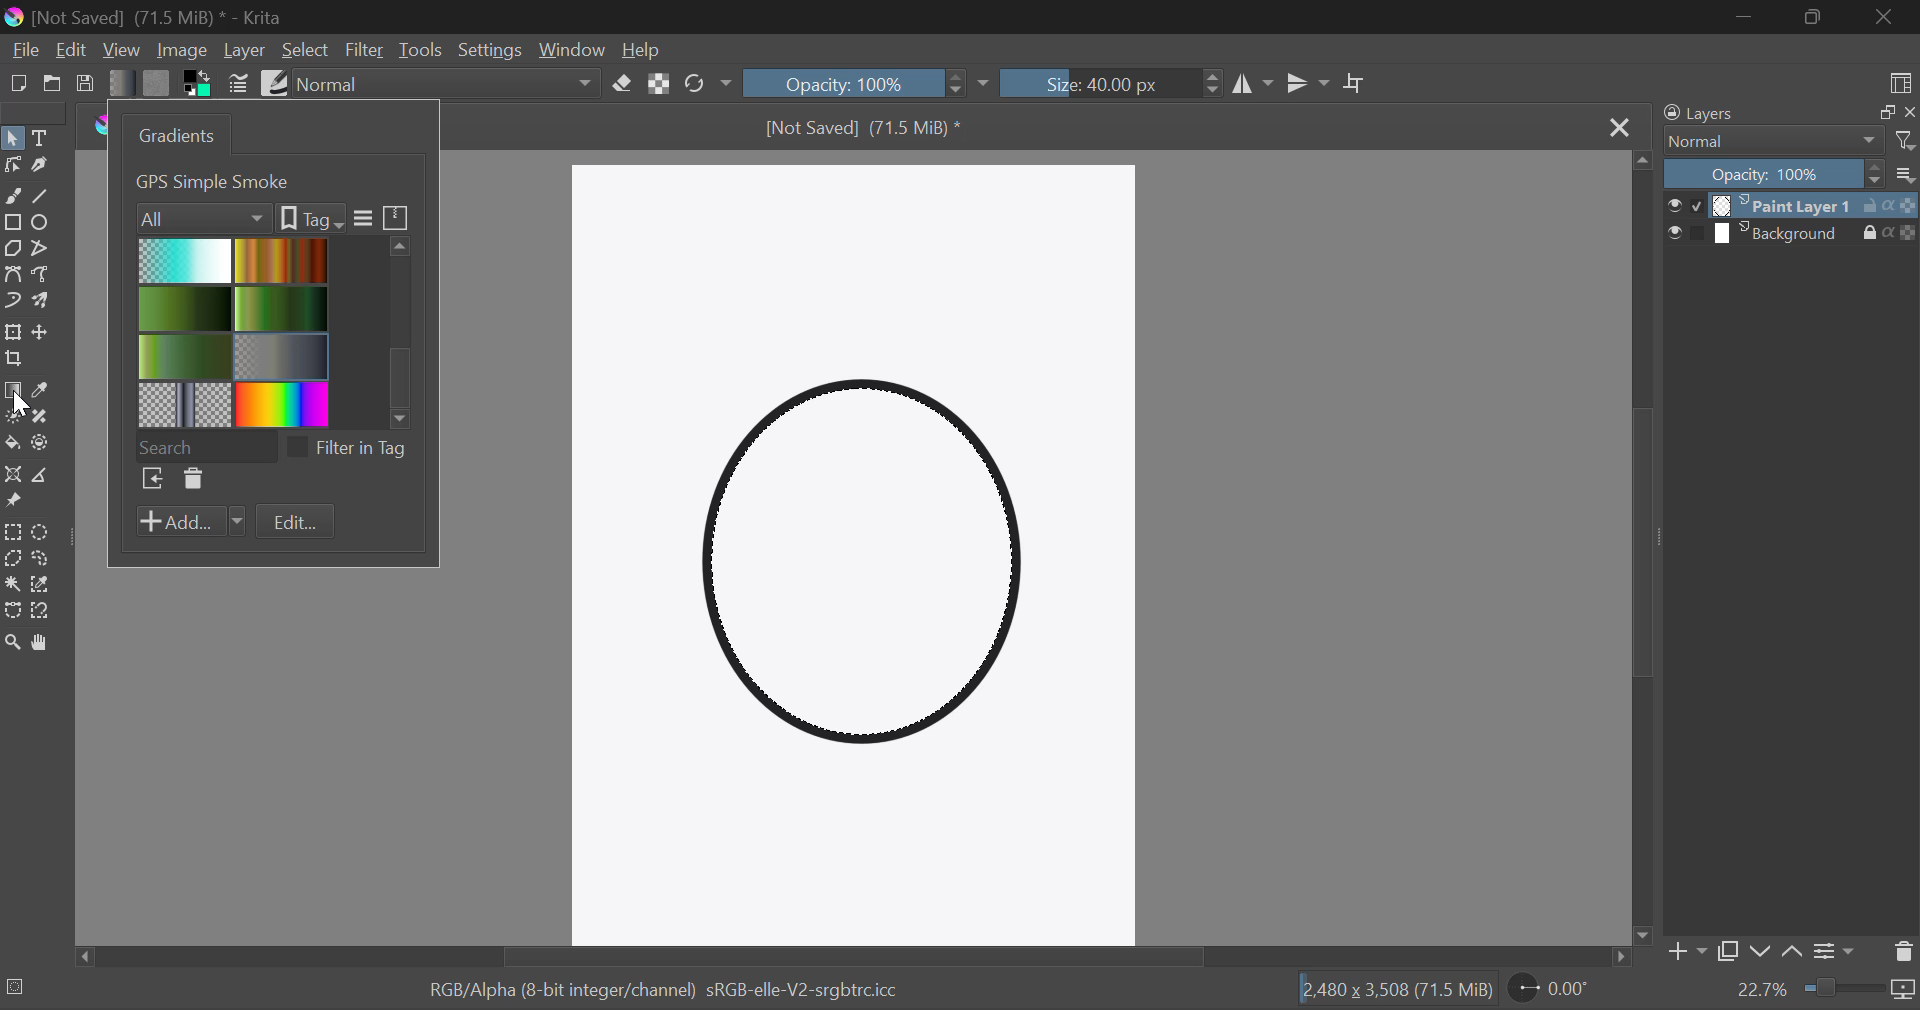 The image size is (1920, 1010). I want to click on Add, so click(192, 521).